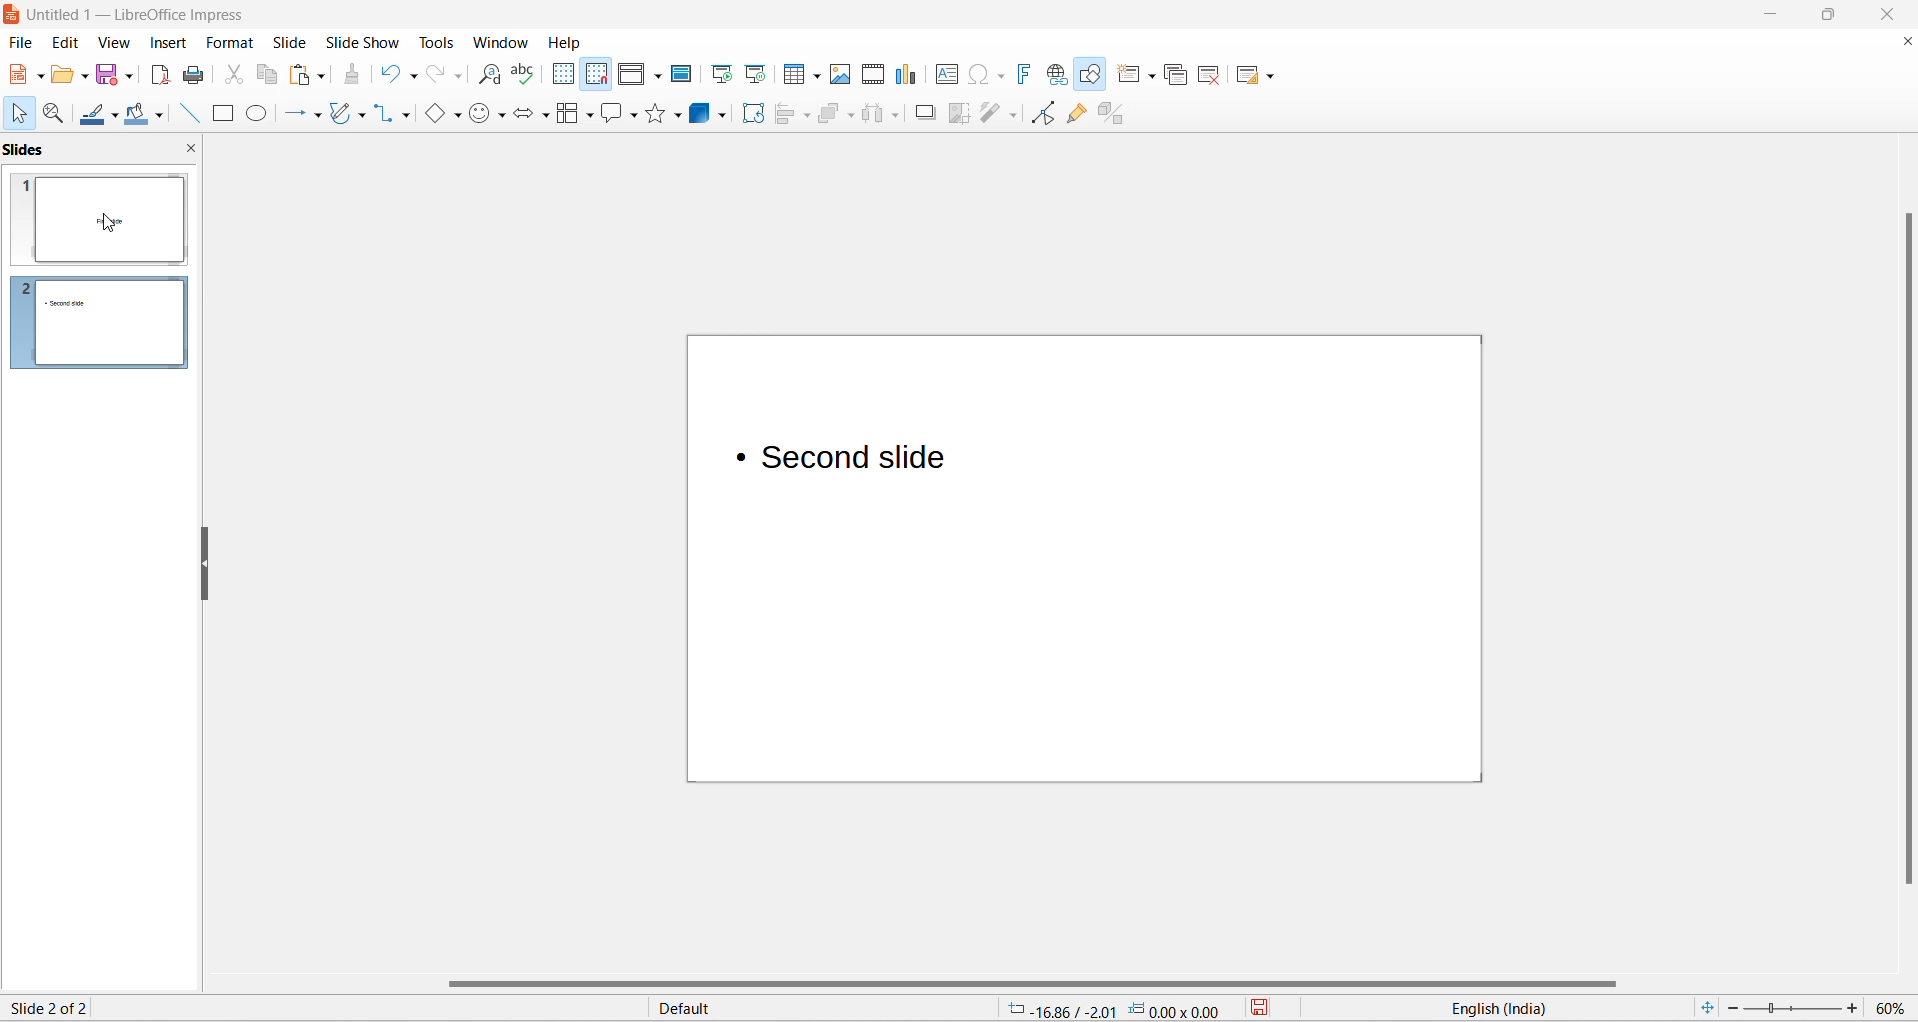 The height and width of the screenshot is (1022, 1918). I want to click on , so click(19, 115).